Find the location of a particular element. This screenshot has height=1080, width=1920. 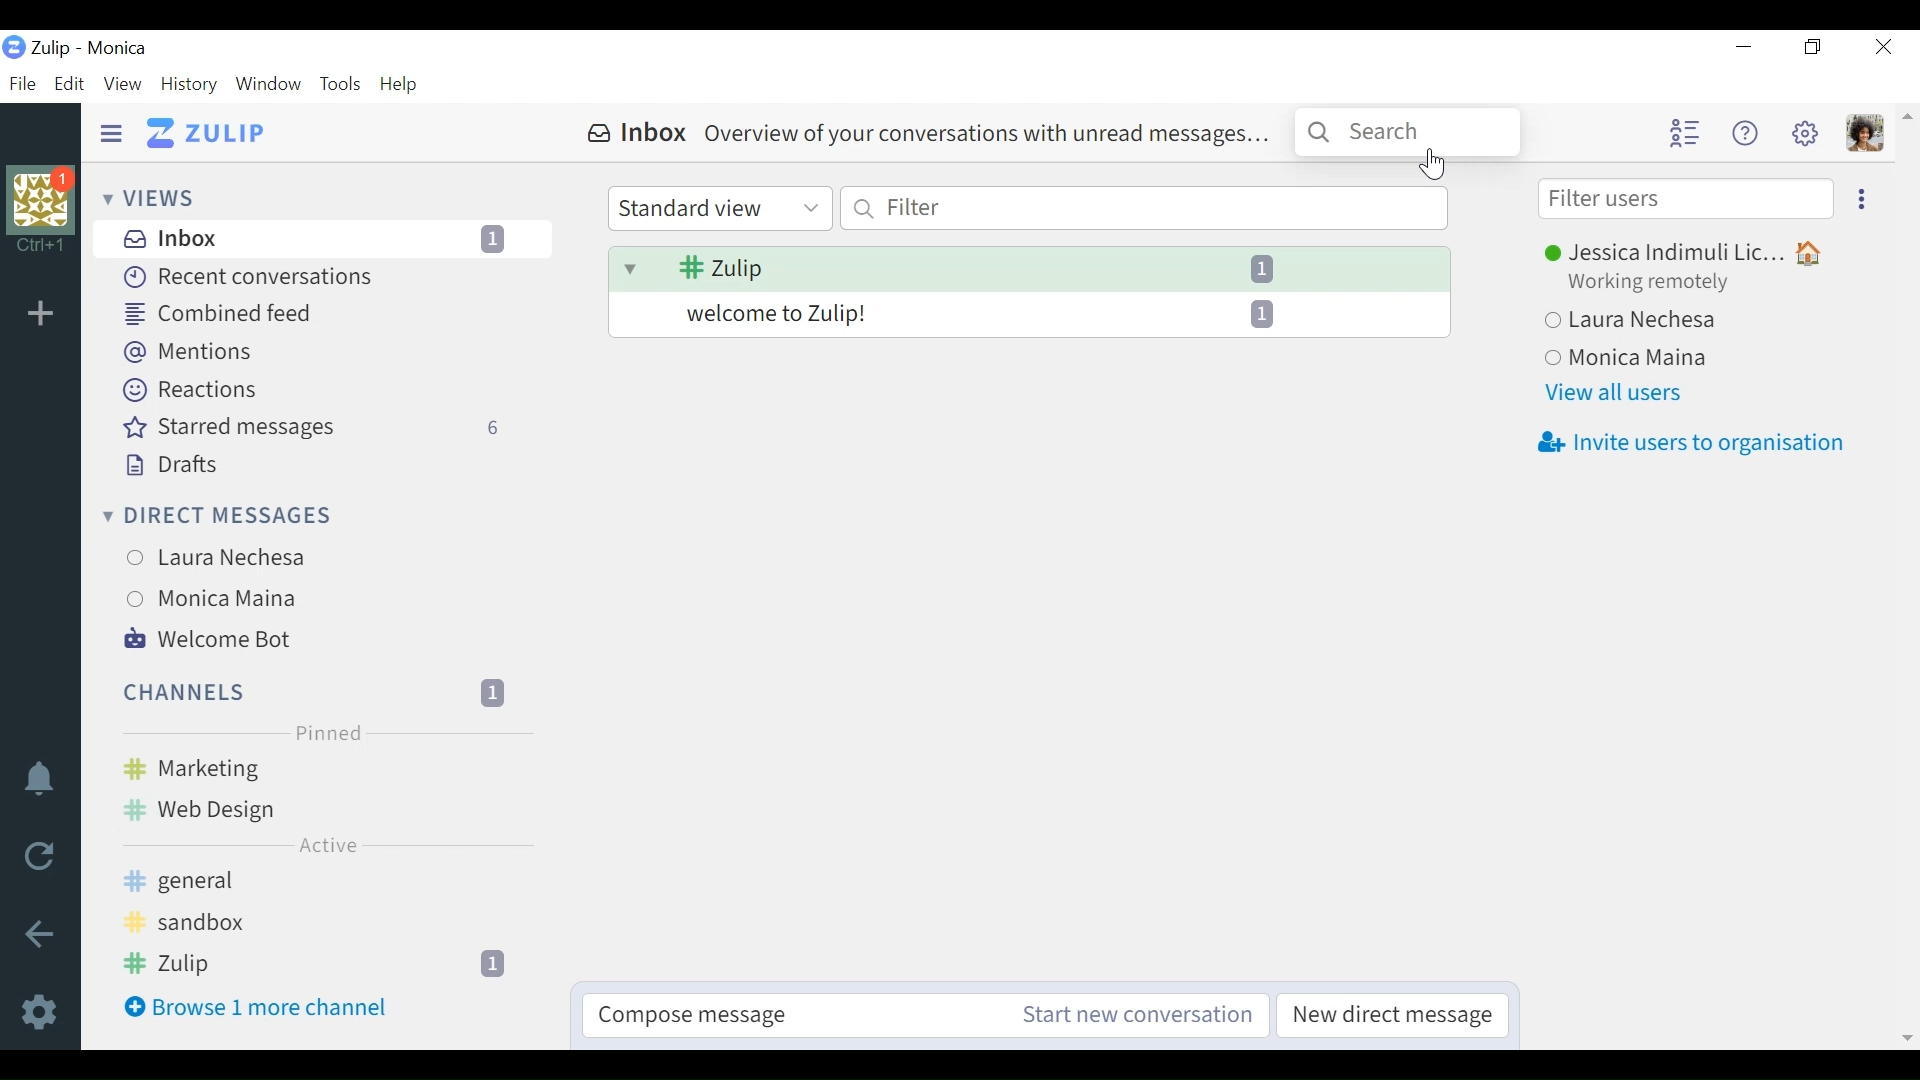

add organisation is located at coordinates (46, 320).